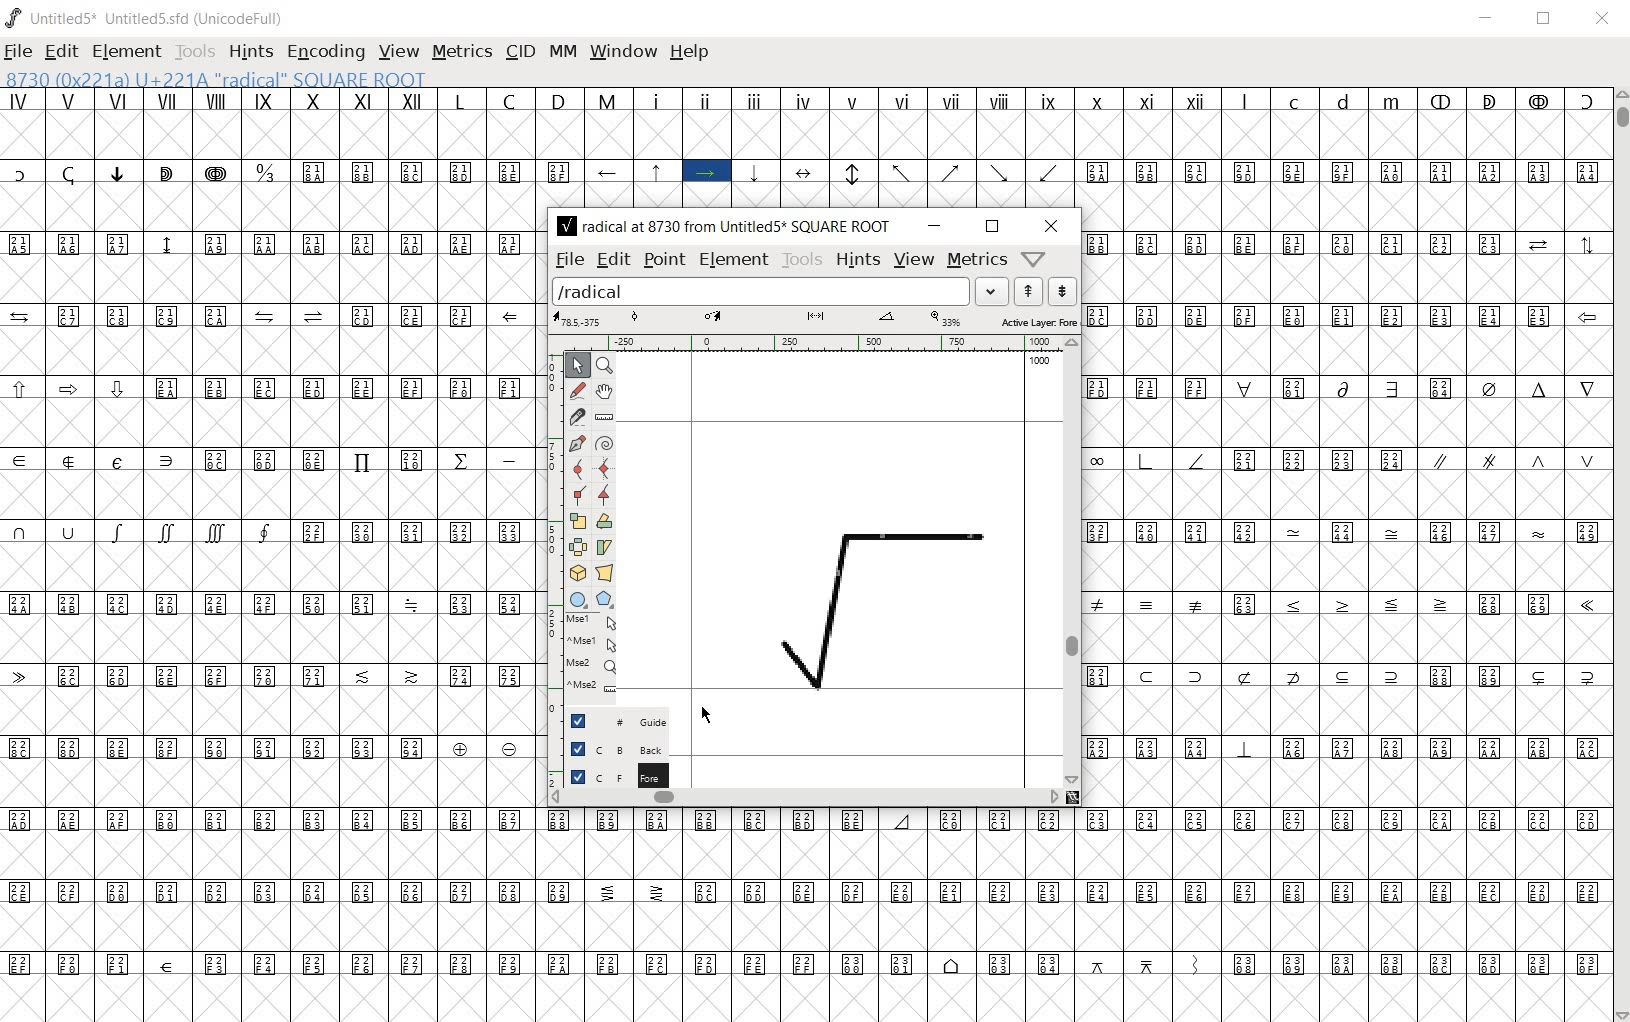  Describe the element at coordinates (604, 389) in the screenshot. I see `scroll by hand` at that location.